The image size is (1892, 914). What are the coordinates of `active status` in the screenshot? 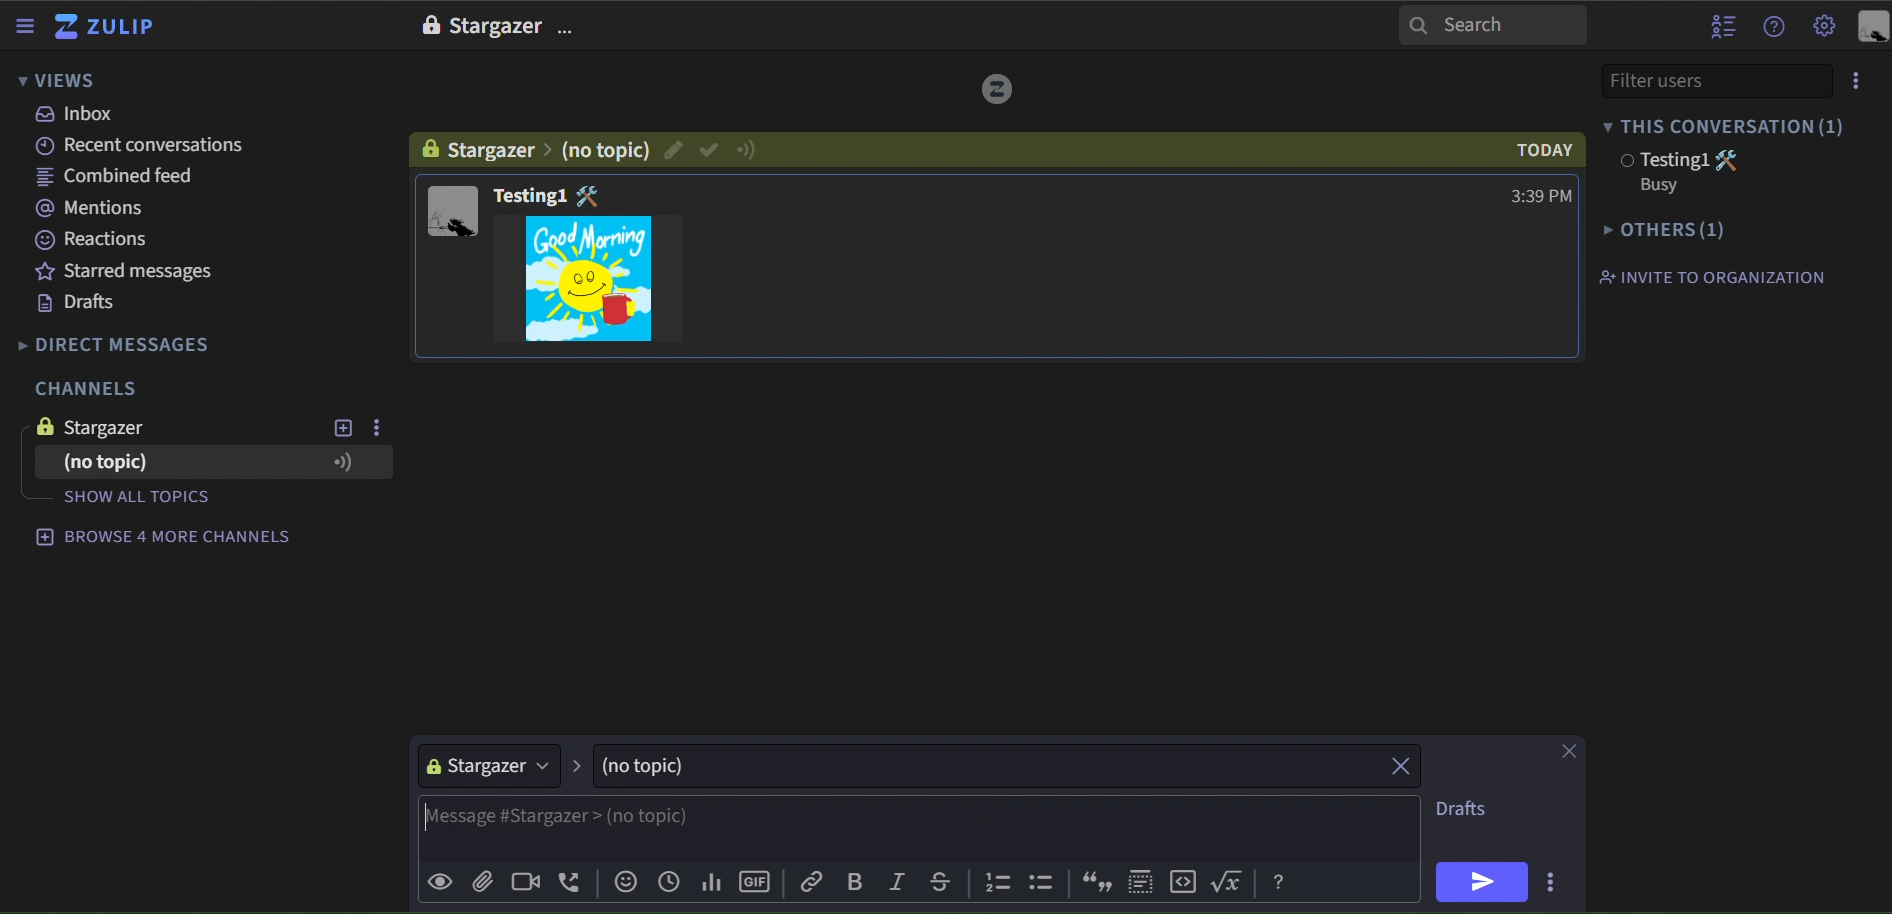 It's located at (749, 148).